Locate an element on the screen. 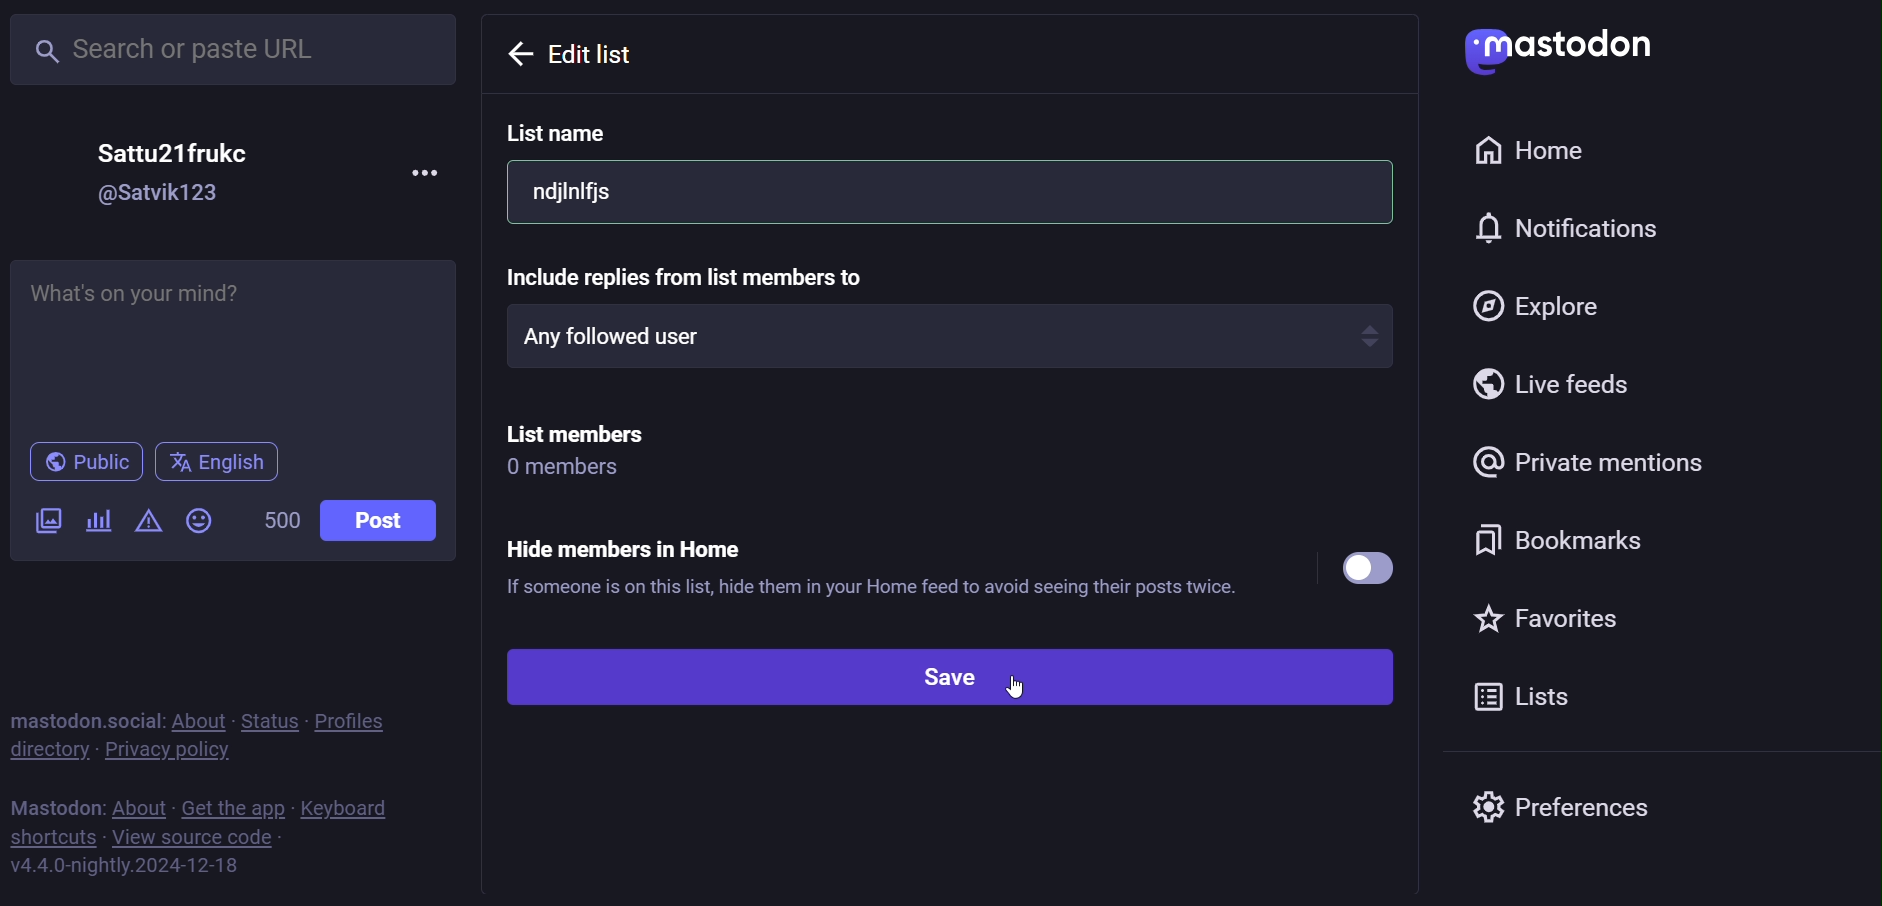 The width and height of the screenshot is (1882, 906). post is located at coordinates (392, 520).